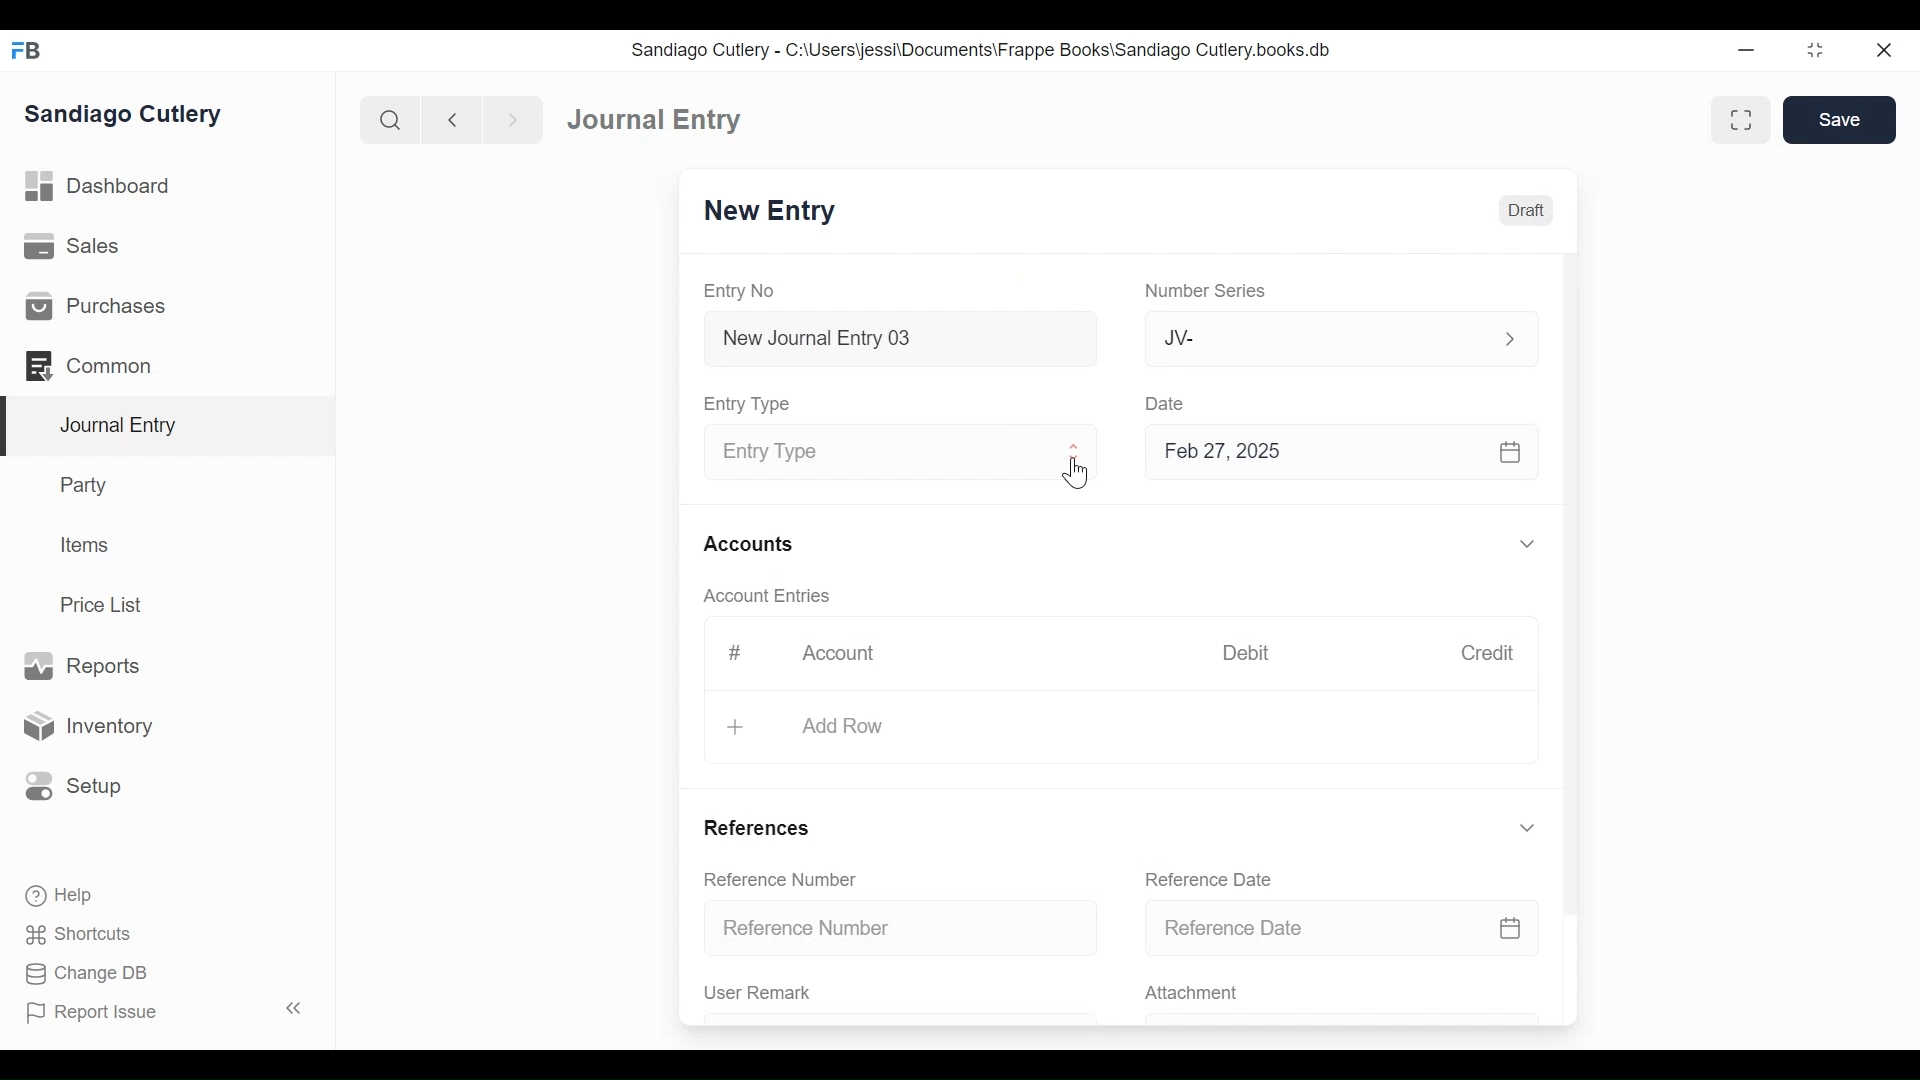 The width and height of the screenshot is (1920, 1080). I want to click on Expand, so click(1530, 543).